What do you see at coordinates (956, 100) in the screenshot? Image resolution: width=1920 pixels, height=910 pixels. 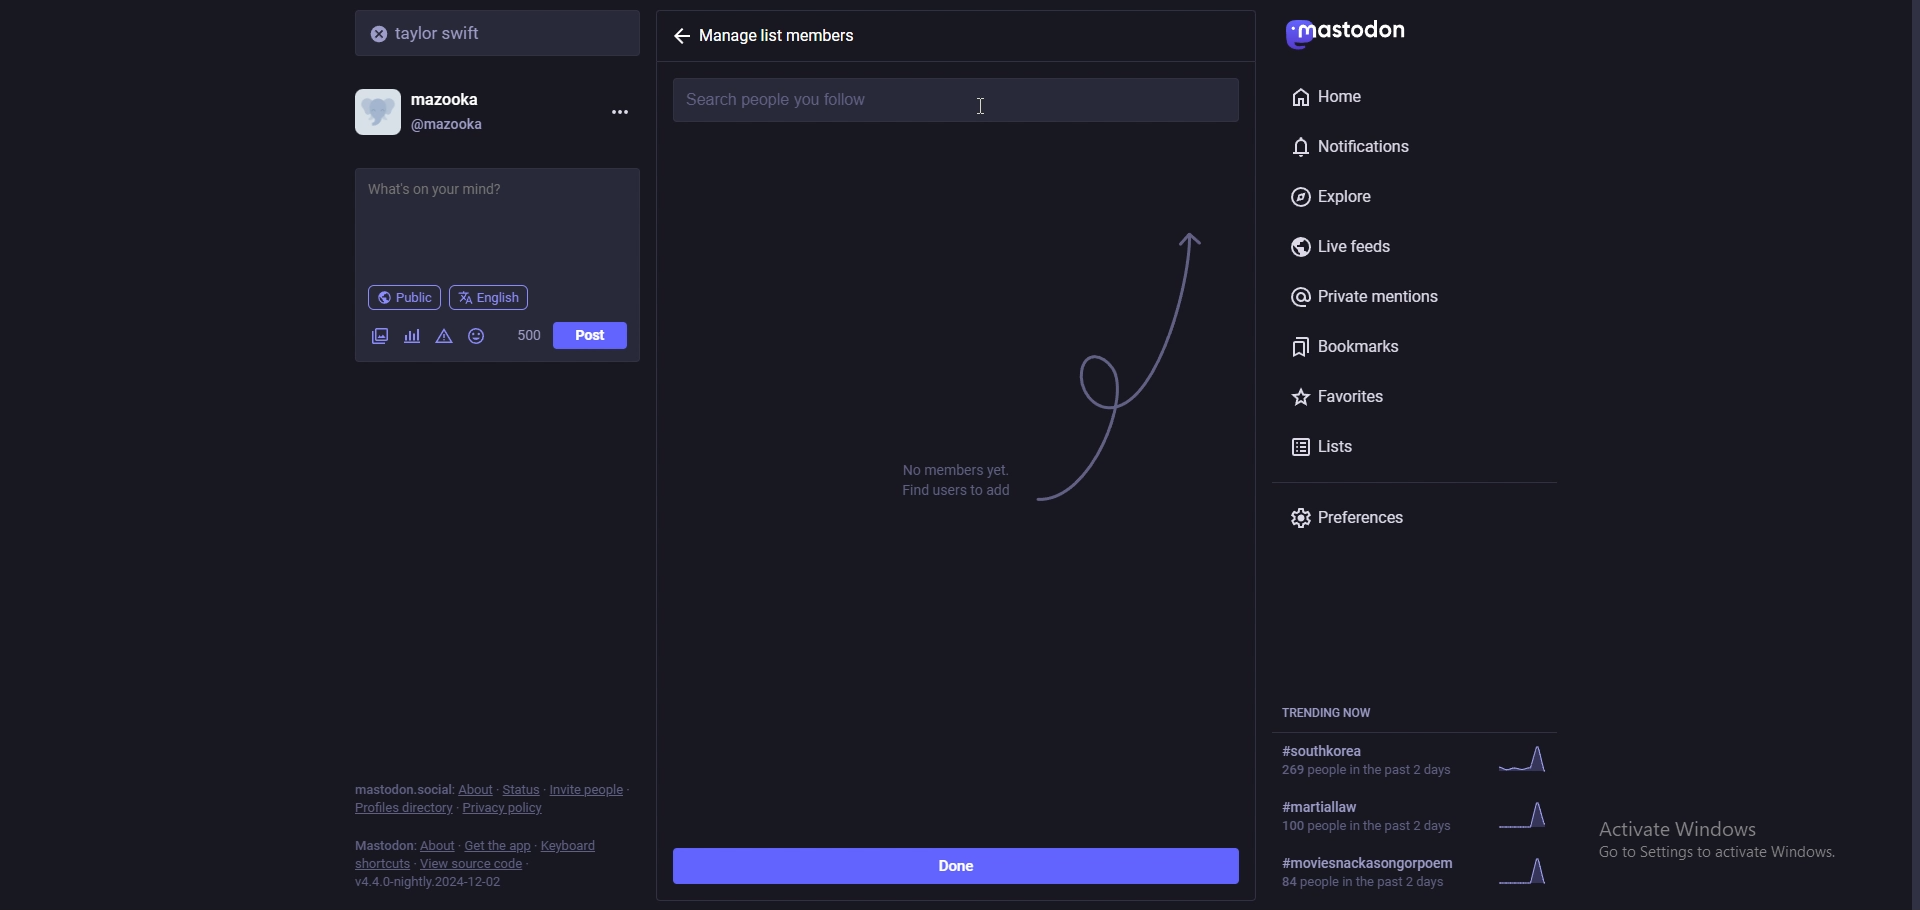 I see `list members input` at bounding box center [956, 100].